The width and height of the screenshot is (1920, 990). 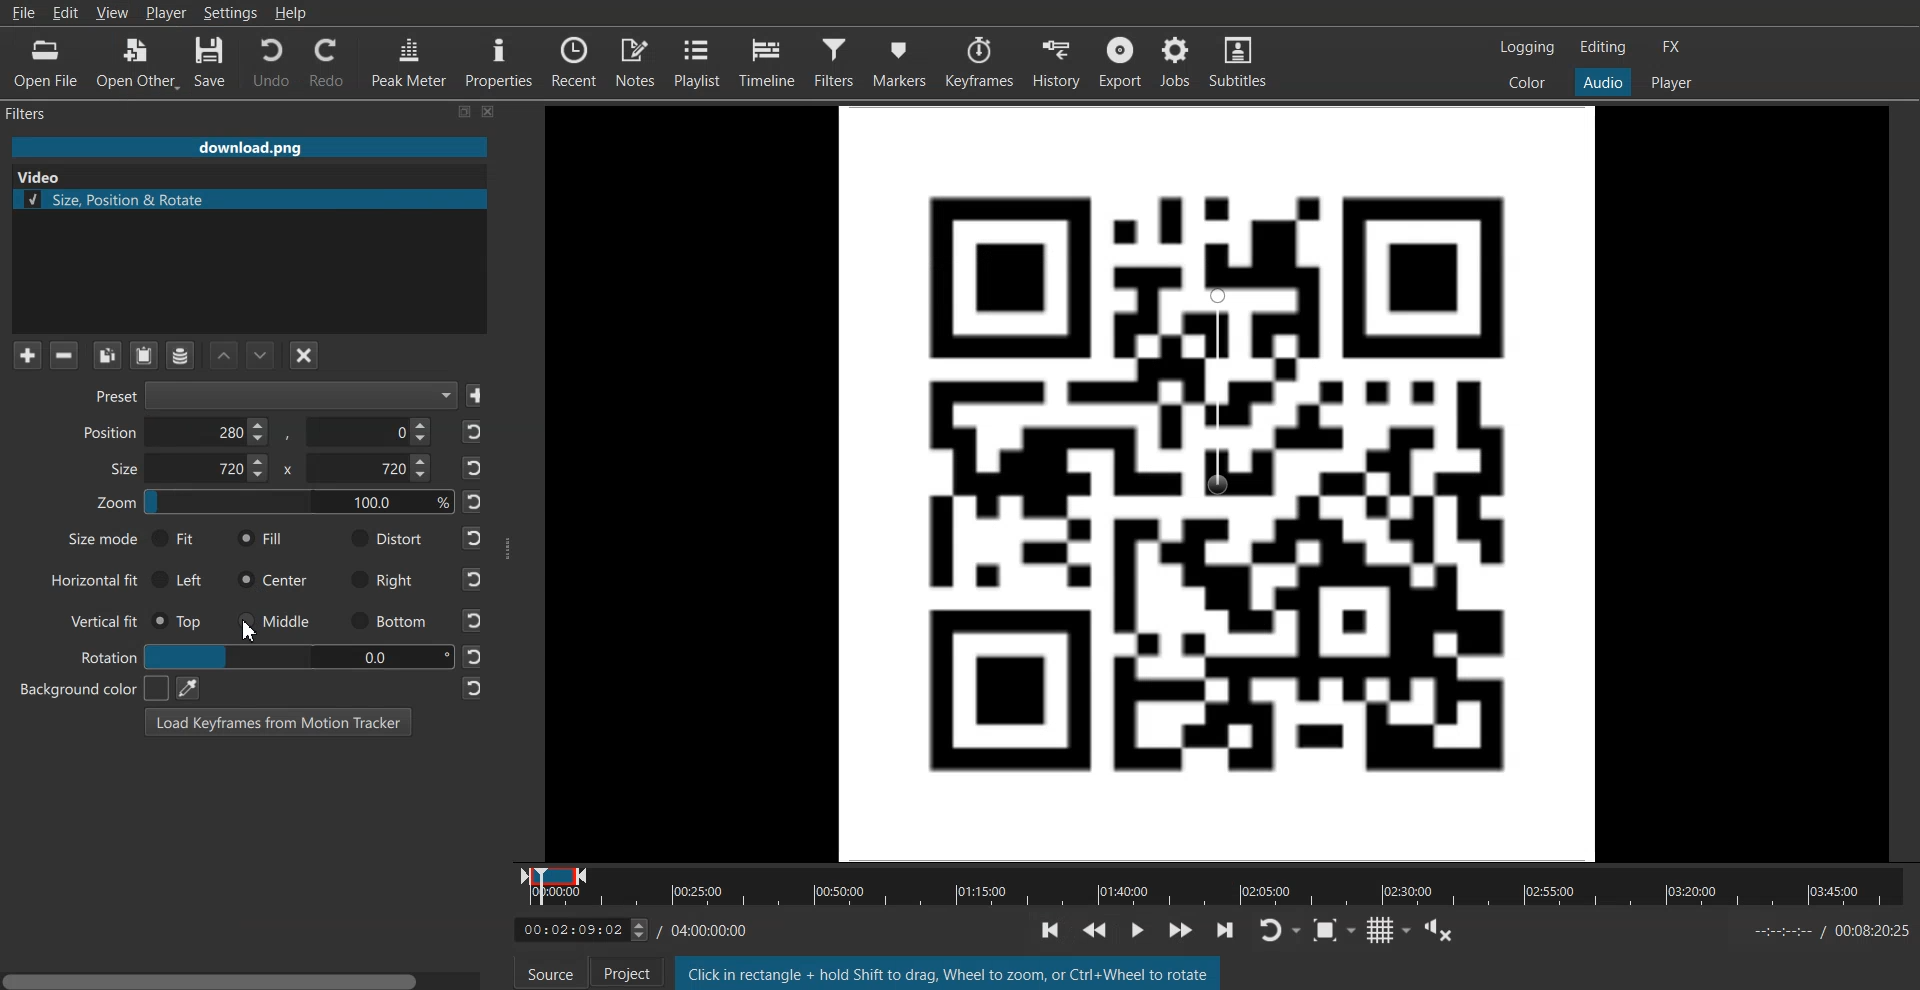 What do you see at coordinates (213, 62) in the screenshot?
I see `Save` at bounding box center [213, 62].